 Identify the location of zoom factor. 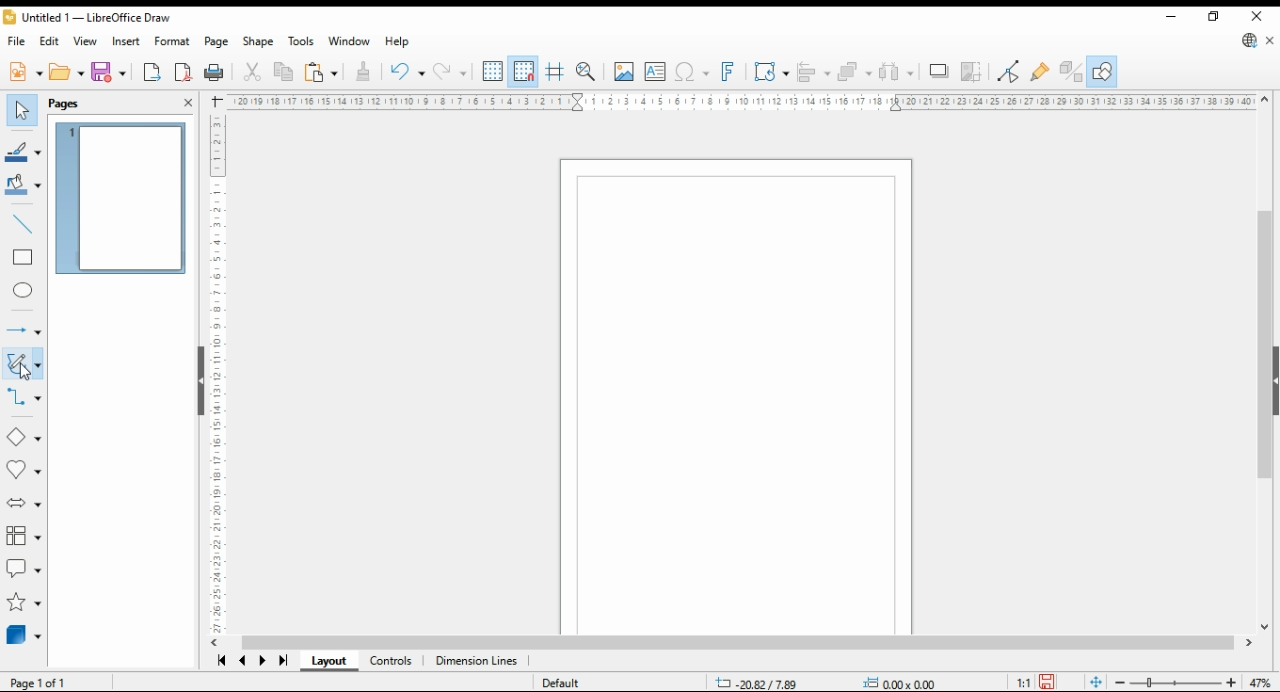
(1260, 683).